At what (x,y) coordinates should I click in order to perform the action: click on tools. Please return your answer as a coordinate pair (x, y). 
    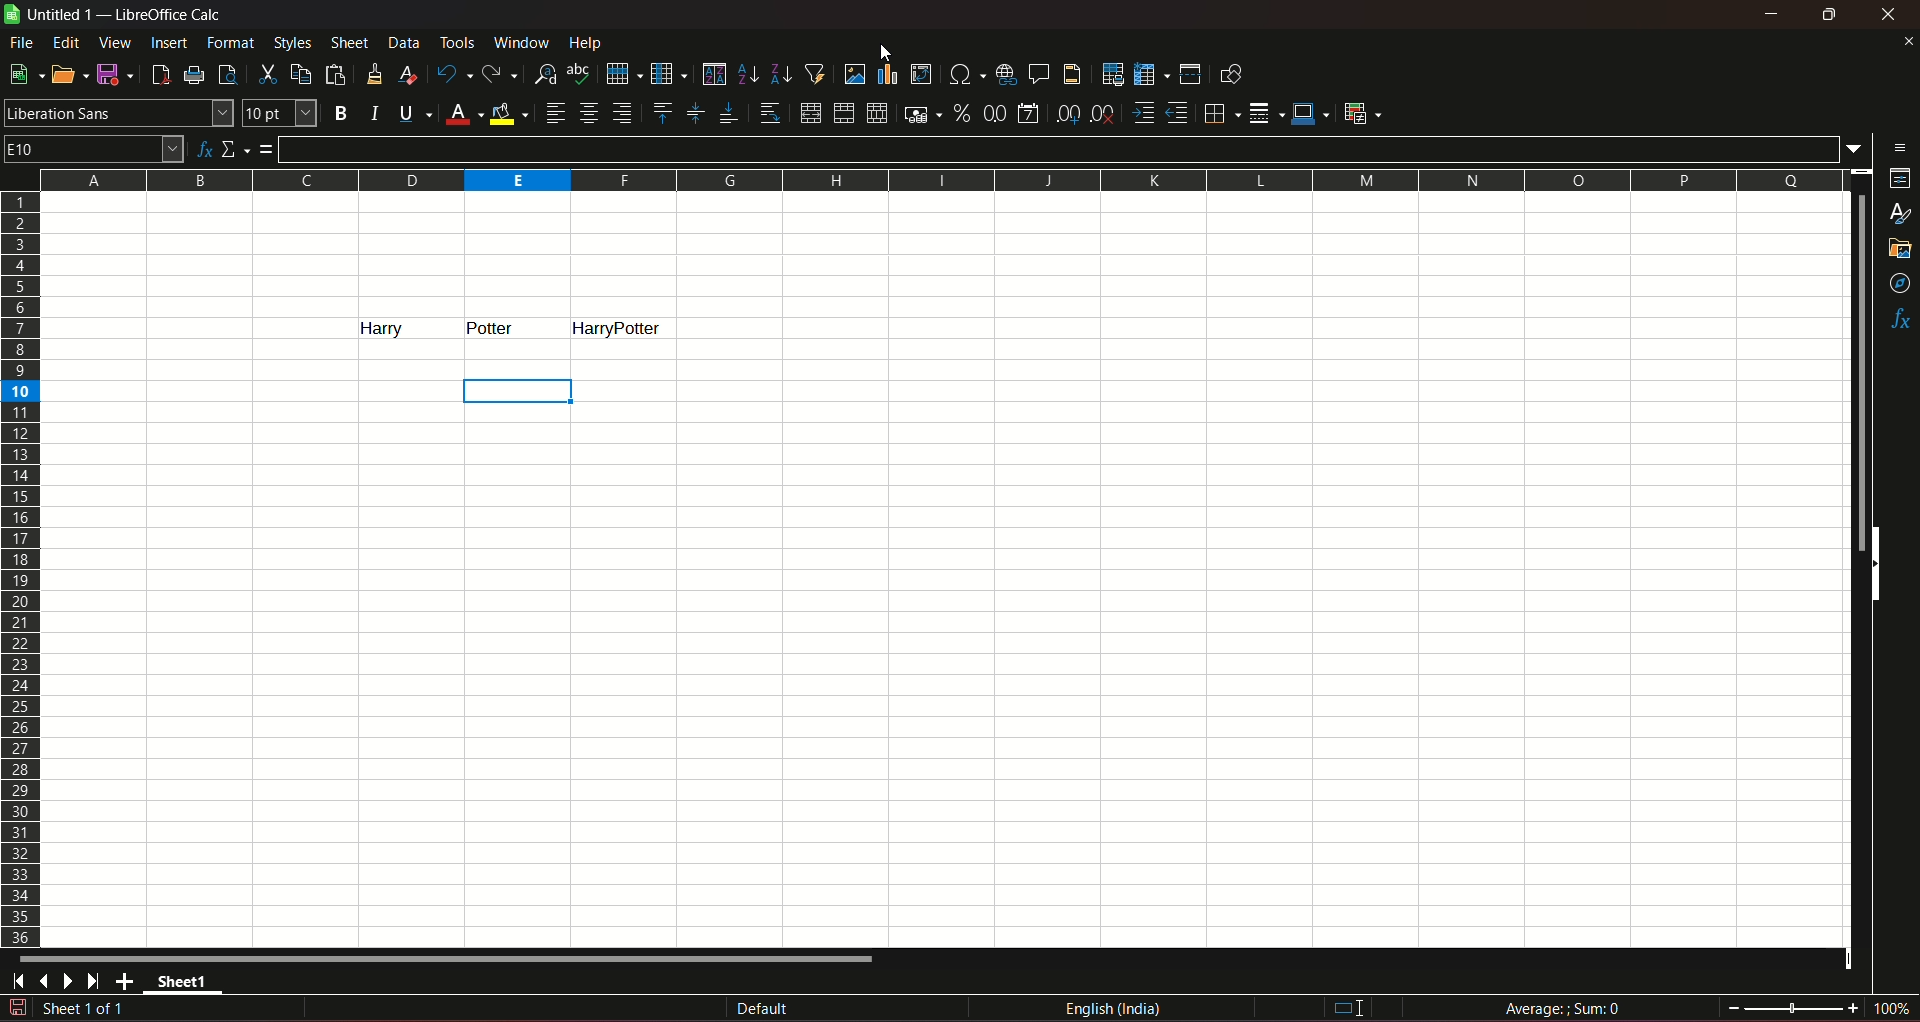
    Looking at the image, I should click on (459, 42).